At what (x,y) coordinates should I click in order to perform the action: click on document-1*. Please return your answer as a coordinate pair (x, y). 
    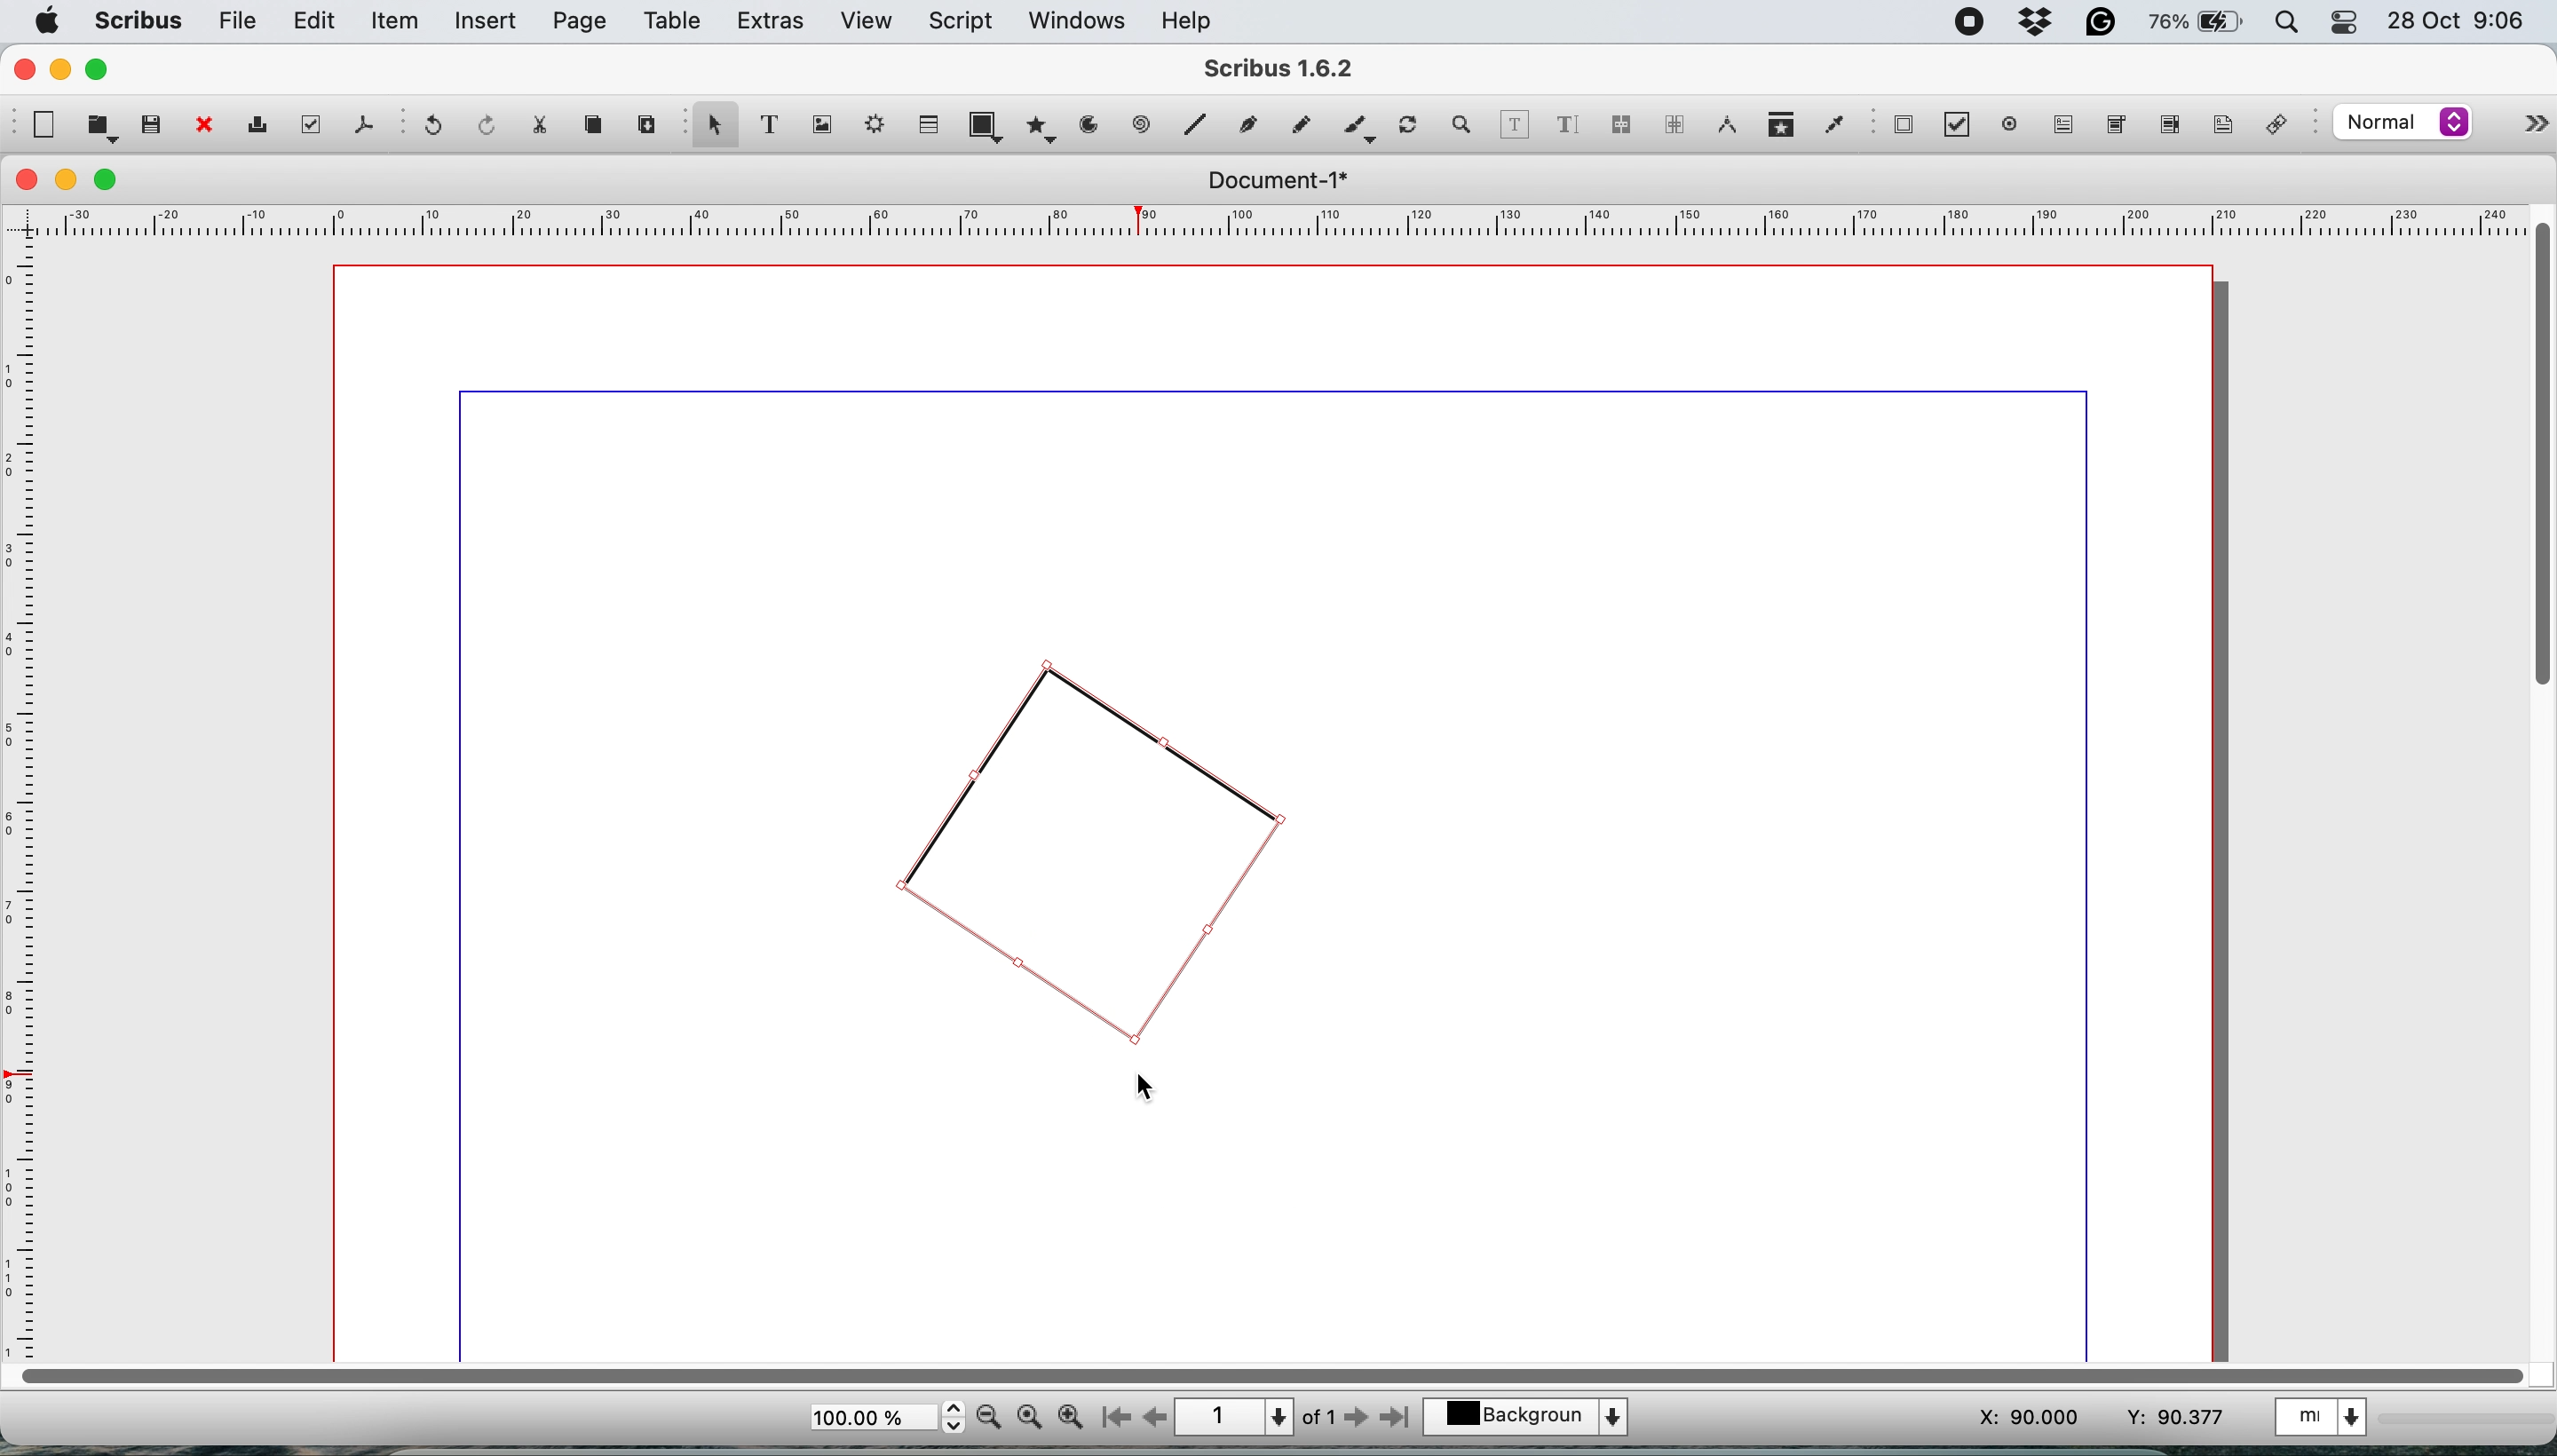
    Looking at the image, I should click on (1272, 181).